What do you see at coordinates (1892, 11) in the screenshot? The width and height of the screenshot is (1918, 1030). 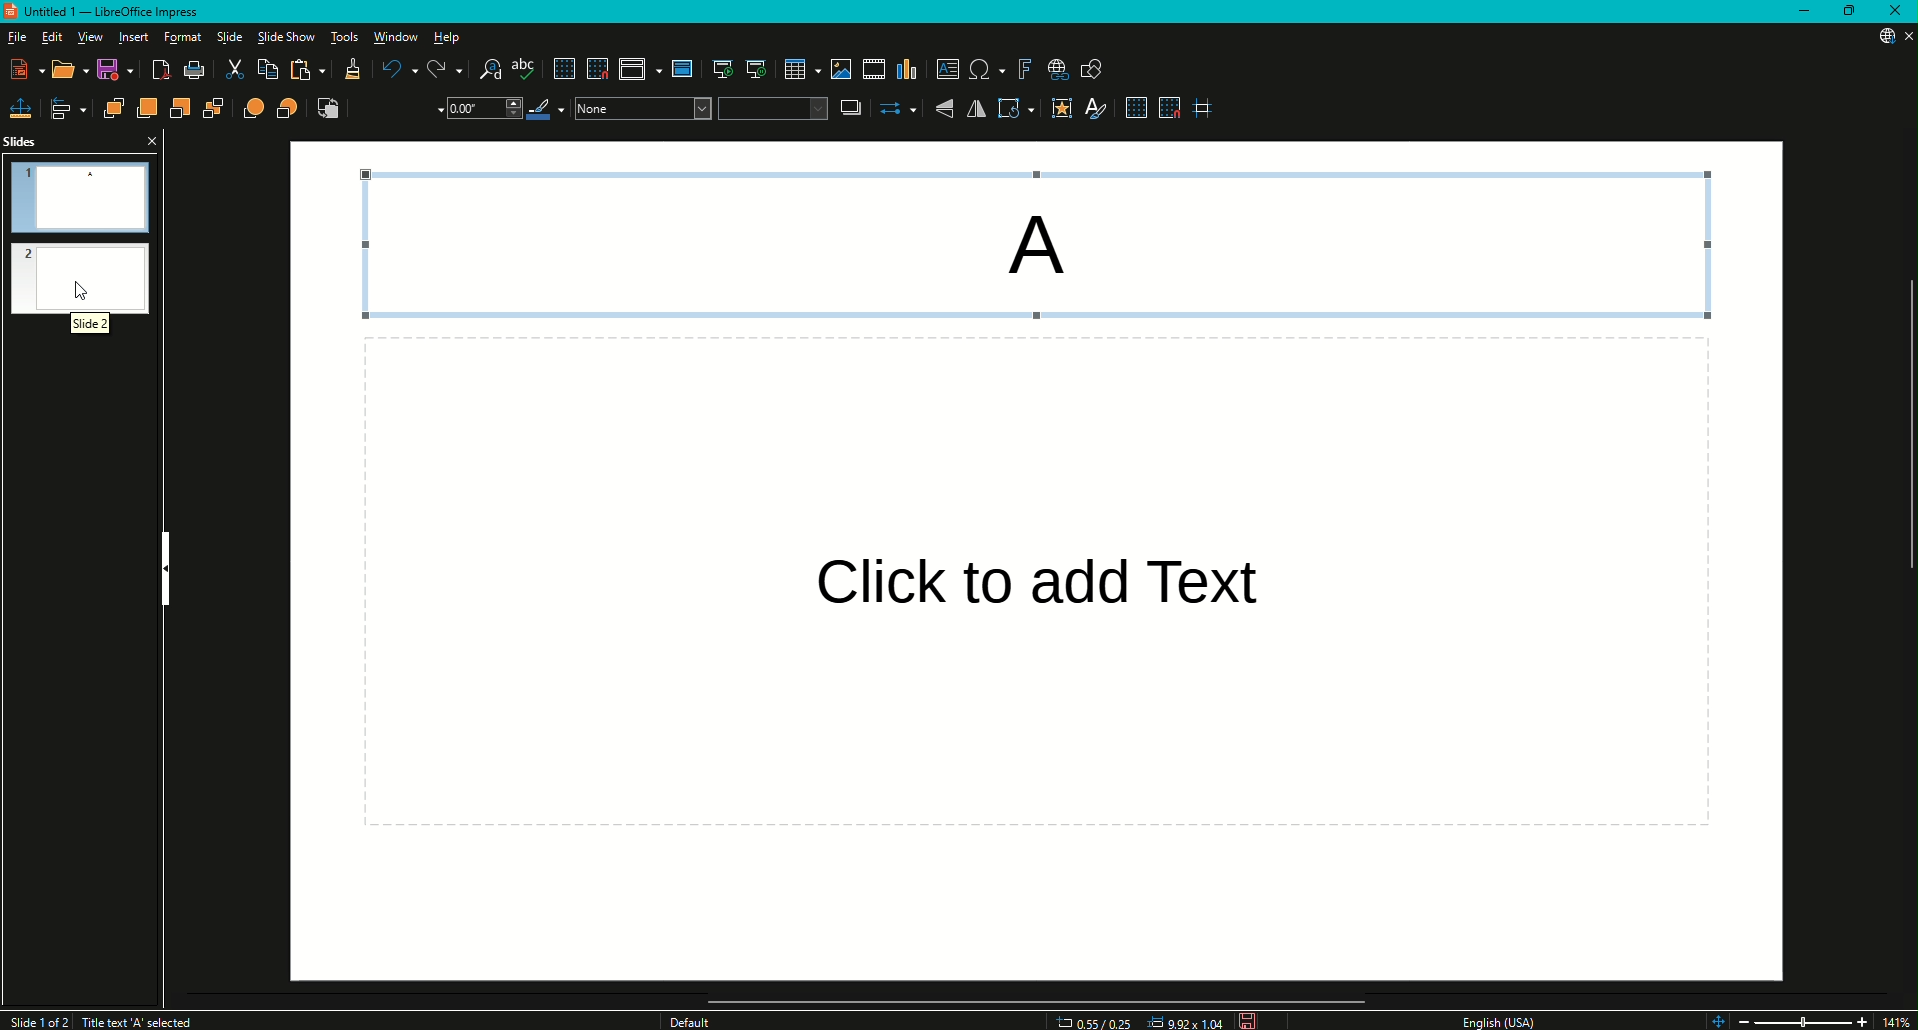 I see `Close` at bounding box center [1892, 11].